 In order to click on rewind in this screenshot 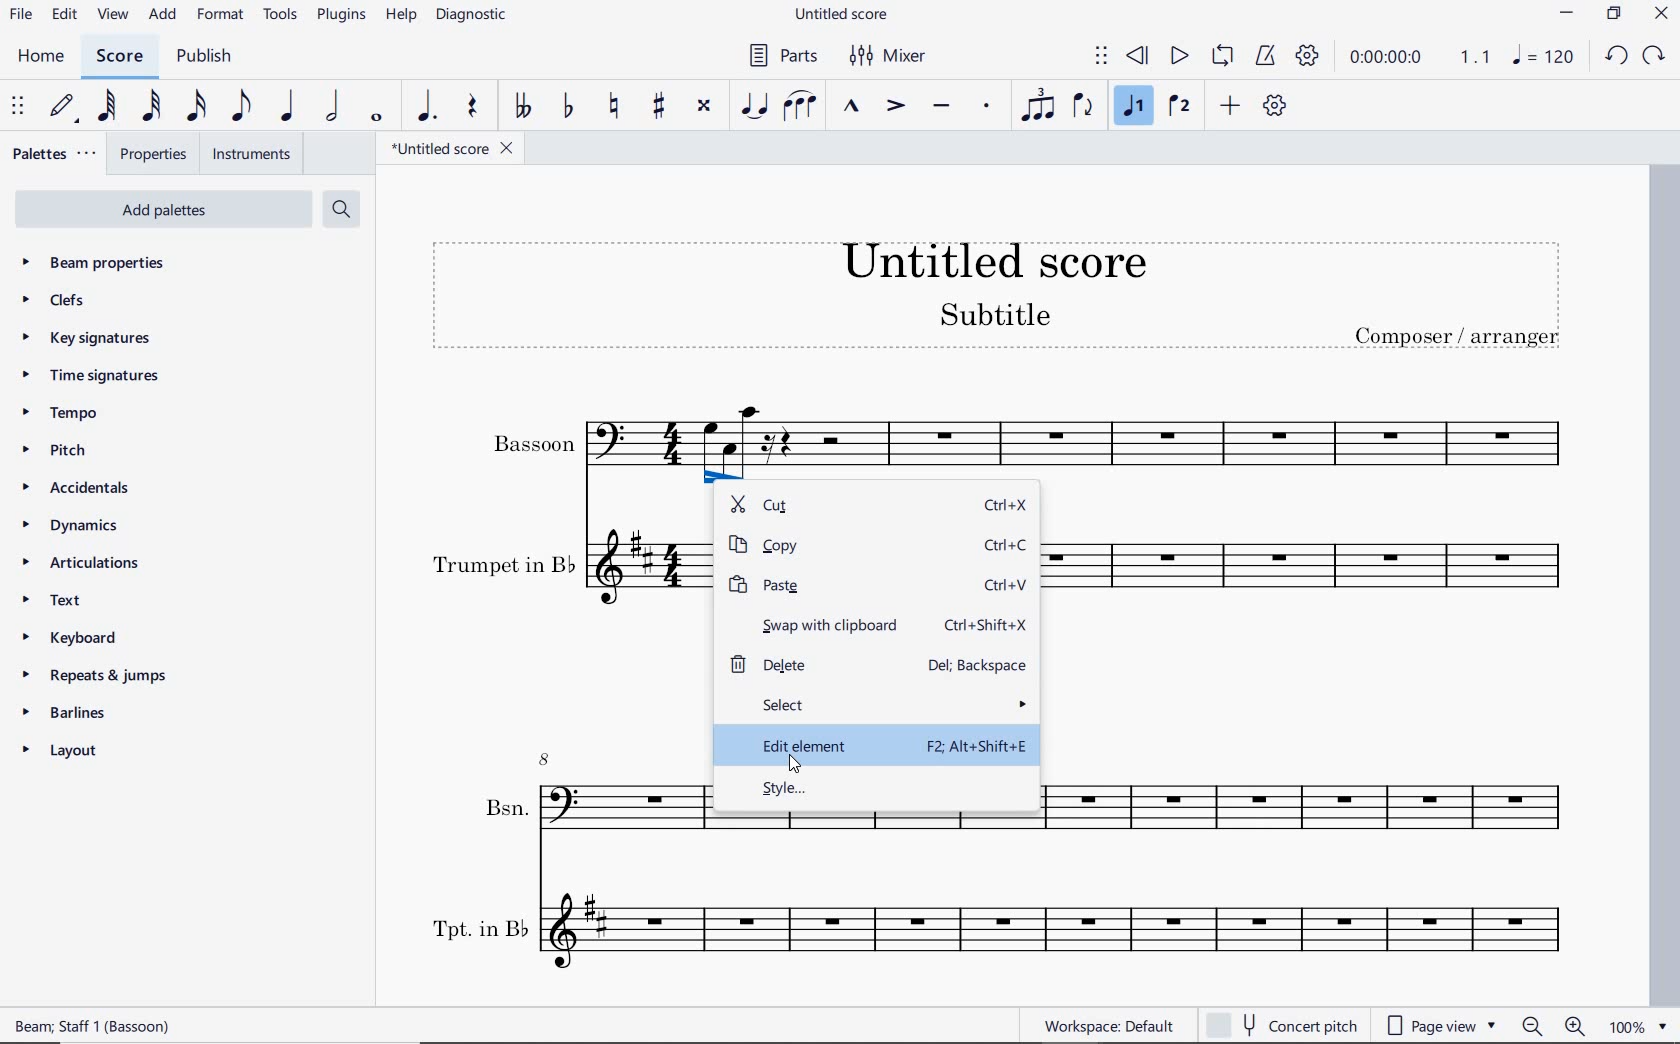, I will do `click(1138, 57)`.